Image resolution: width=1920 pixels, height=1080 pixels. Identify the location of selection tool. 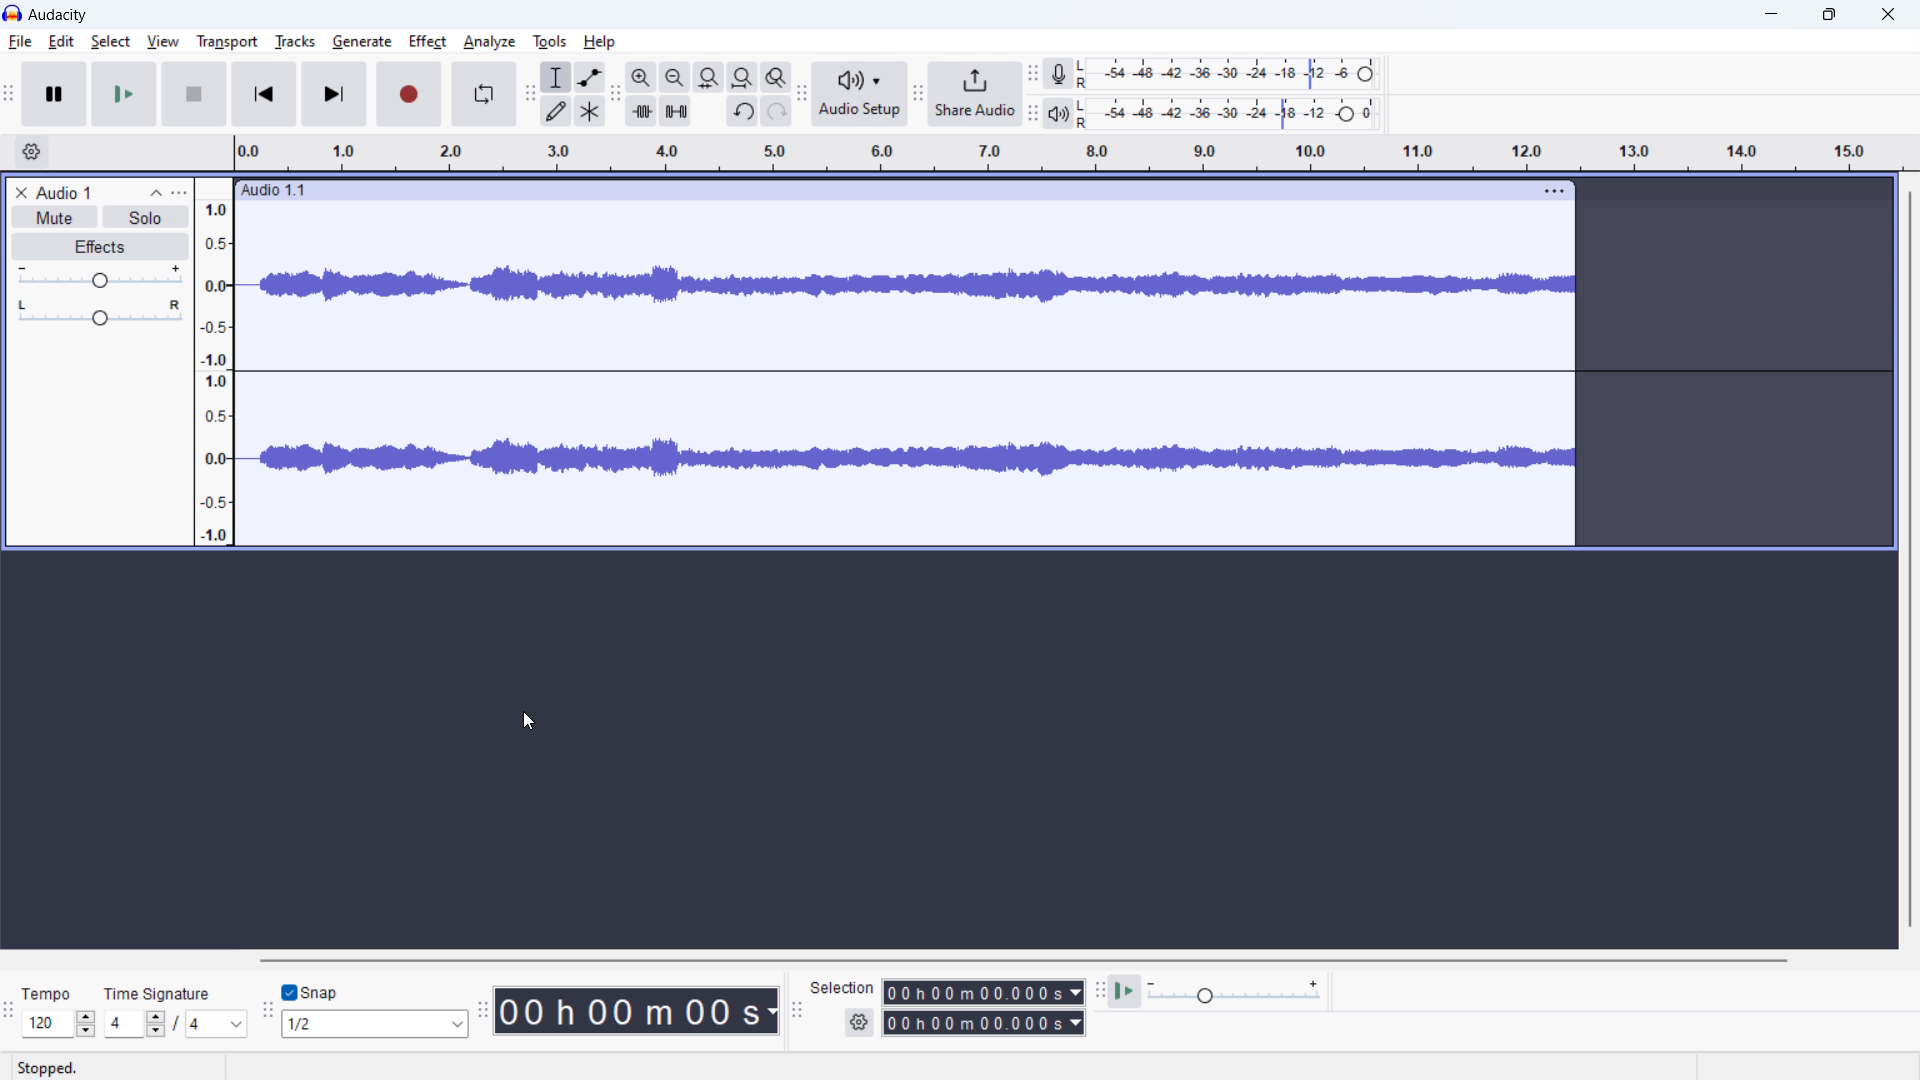
(556, 76).